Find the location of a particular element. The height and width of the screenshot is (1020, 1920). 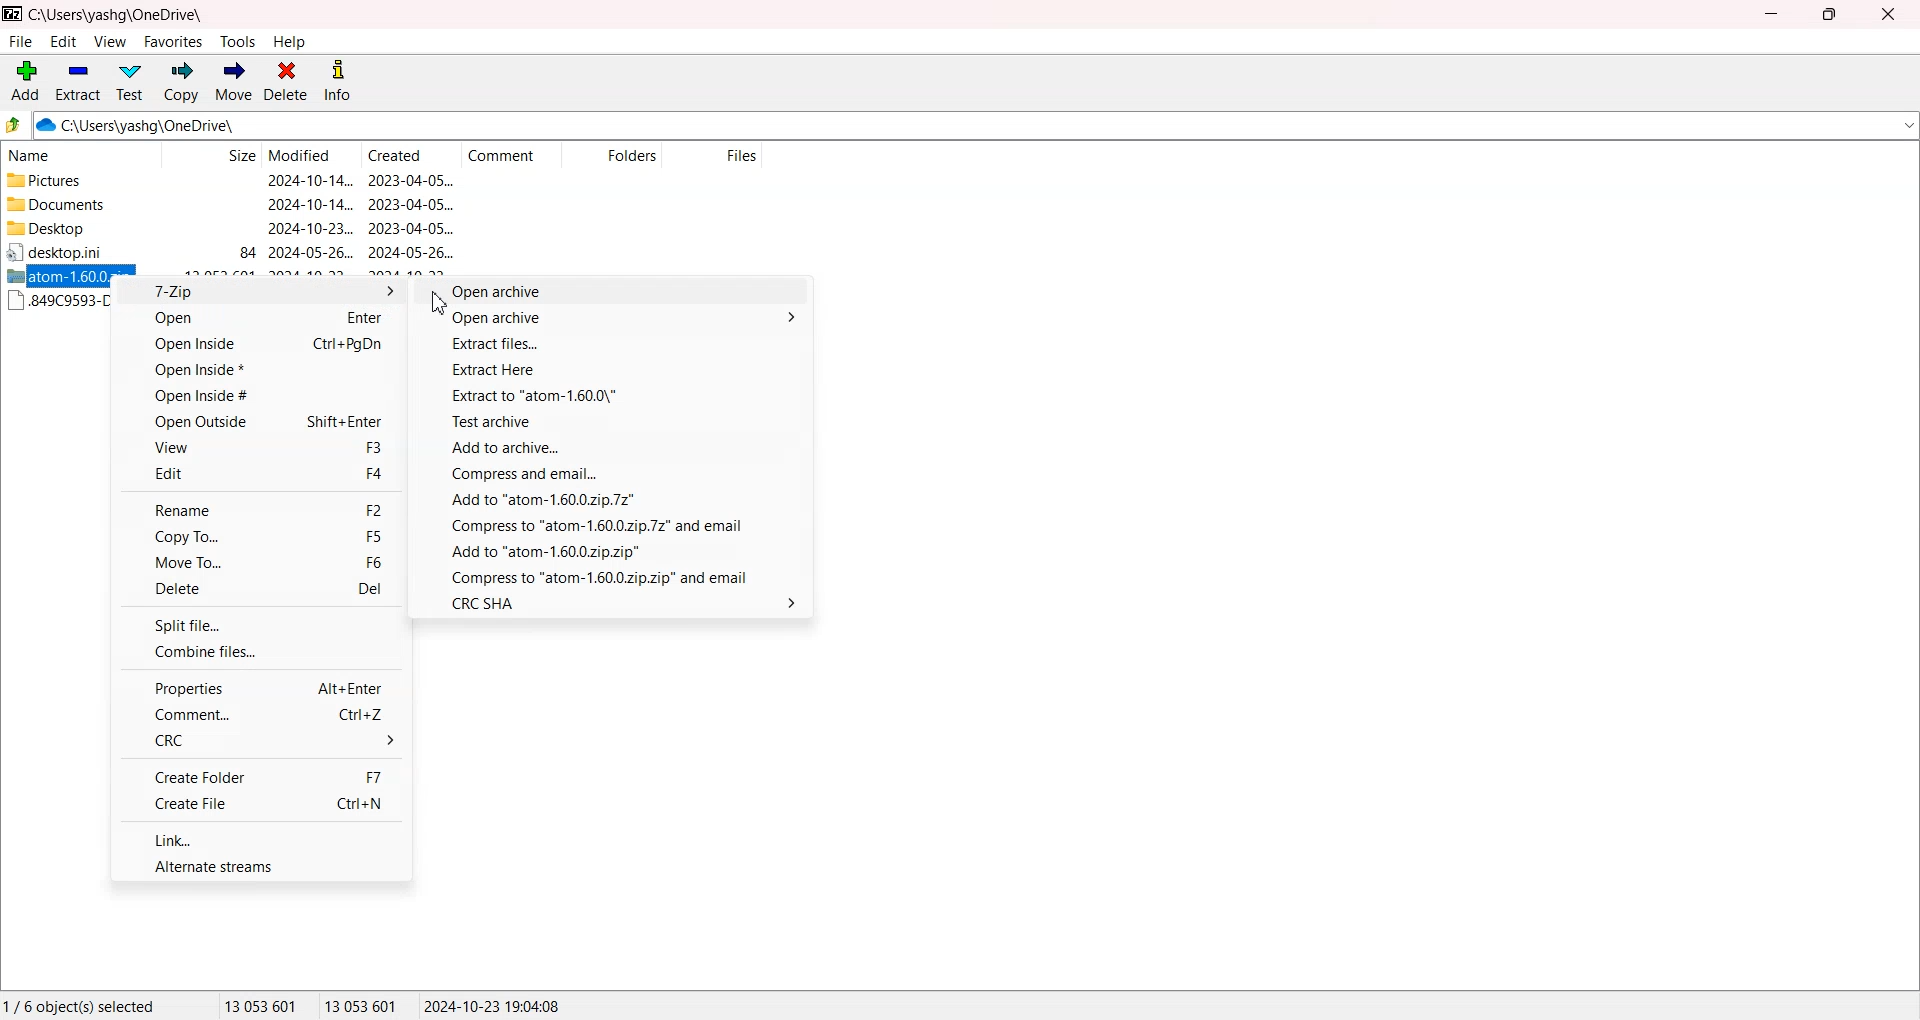

CRC SHA is located at coordinates (613, 602).